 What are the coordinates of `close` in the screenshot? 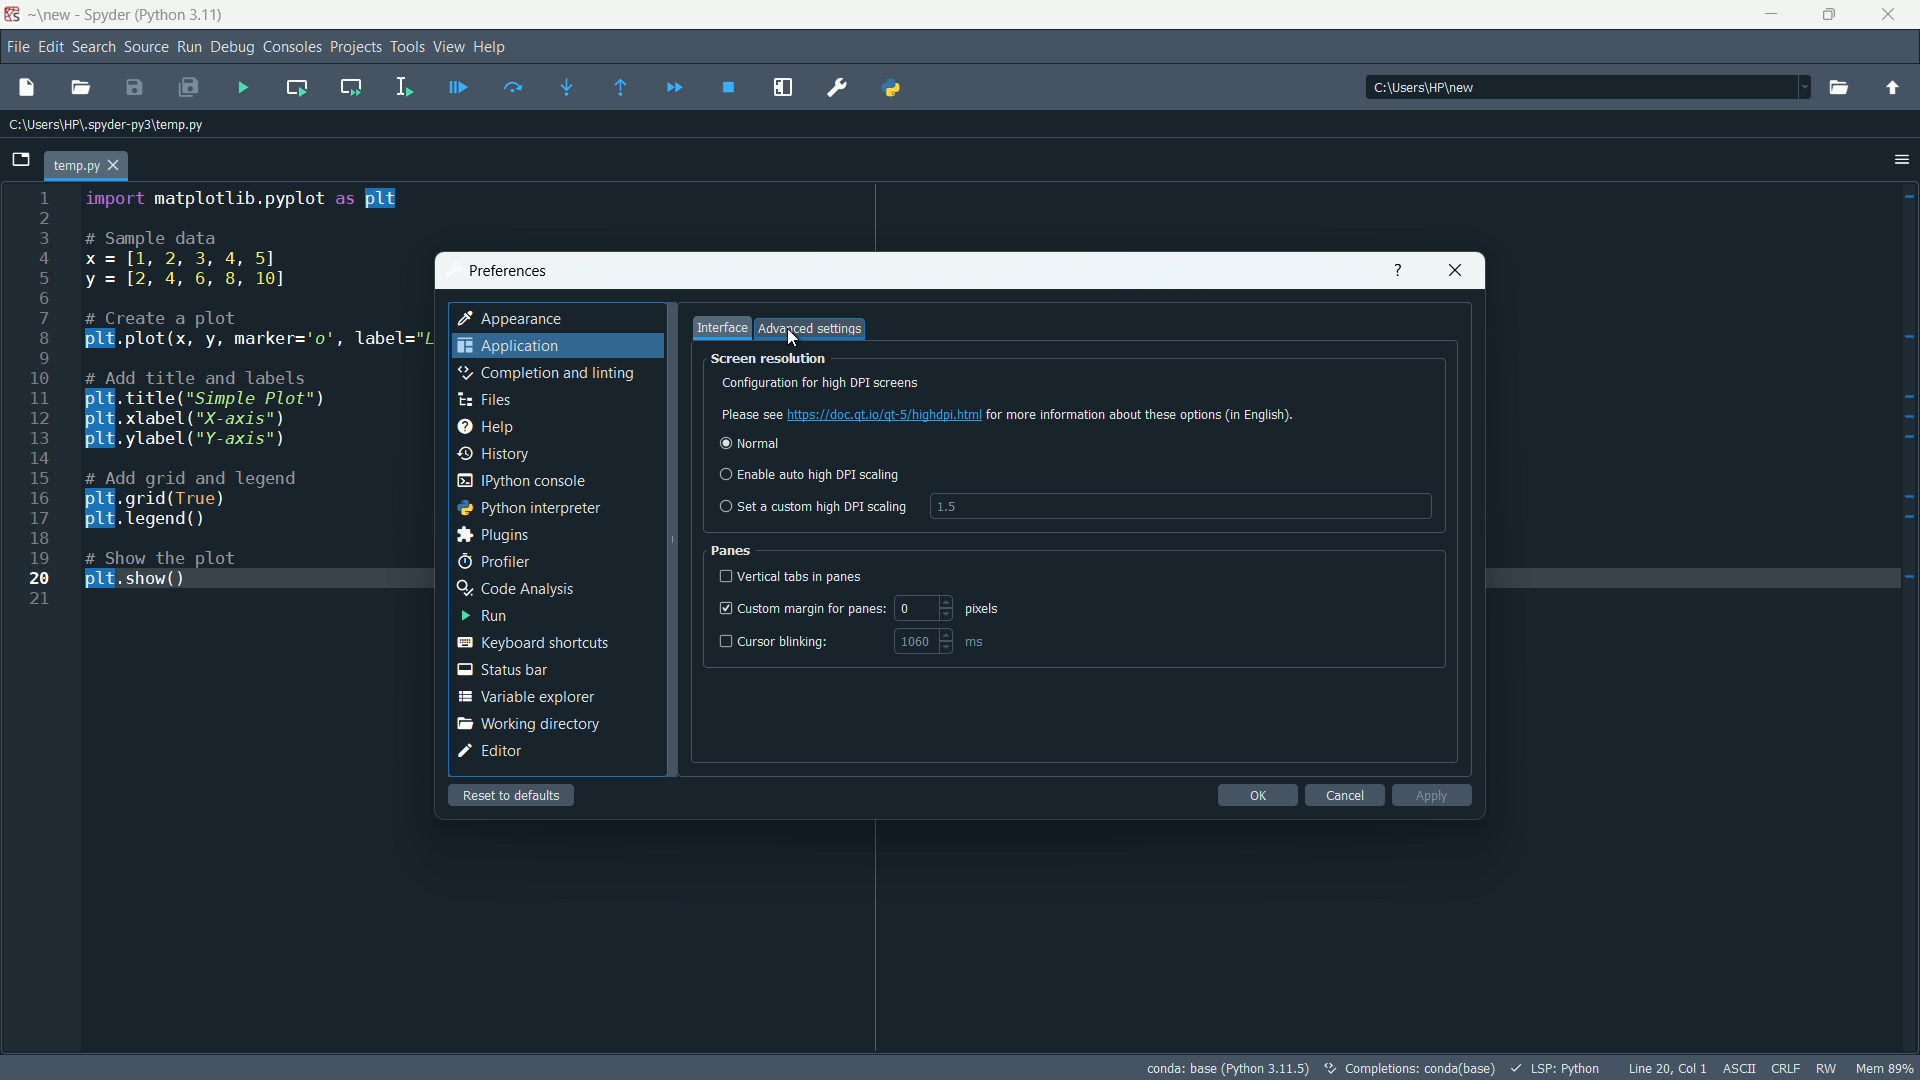 It's located at (1454, 270).